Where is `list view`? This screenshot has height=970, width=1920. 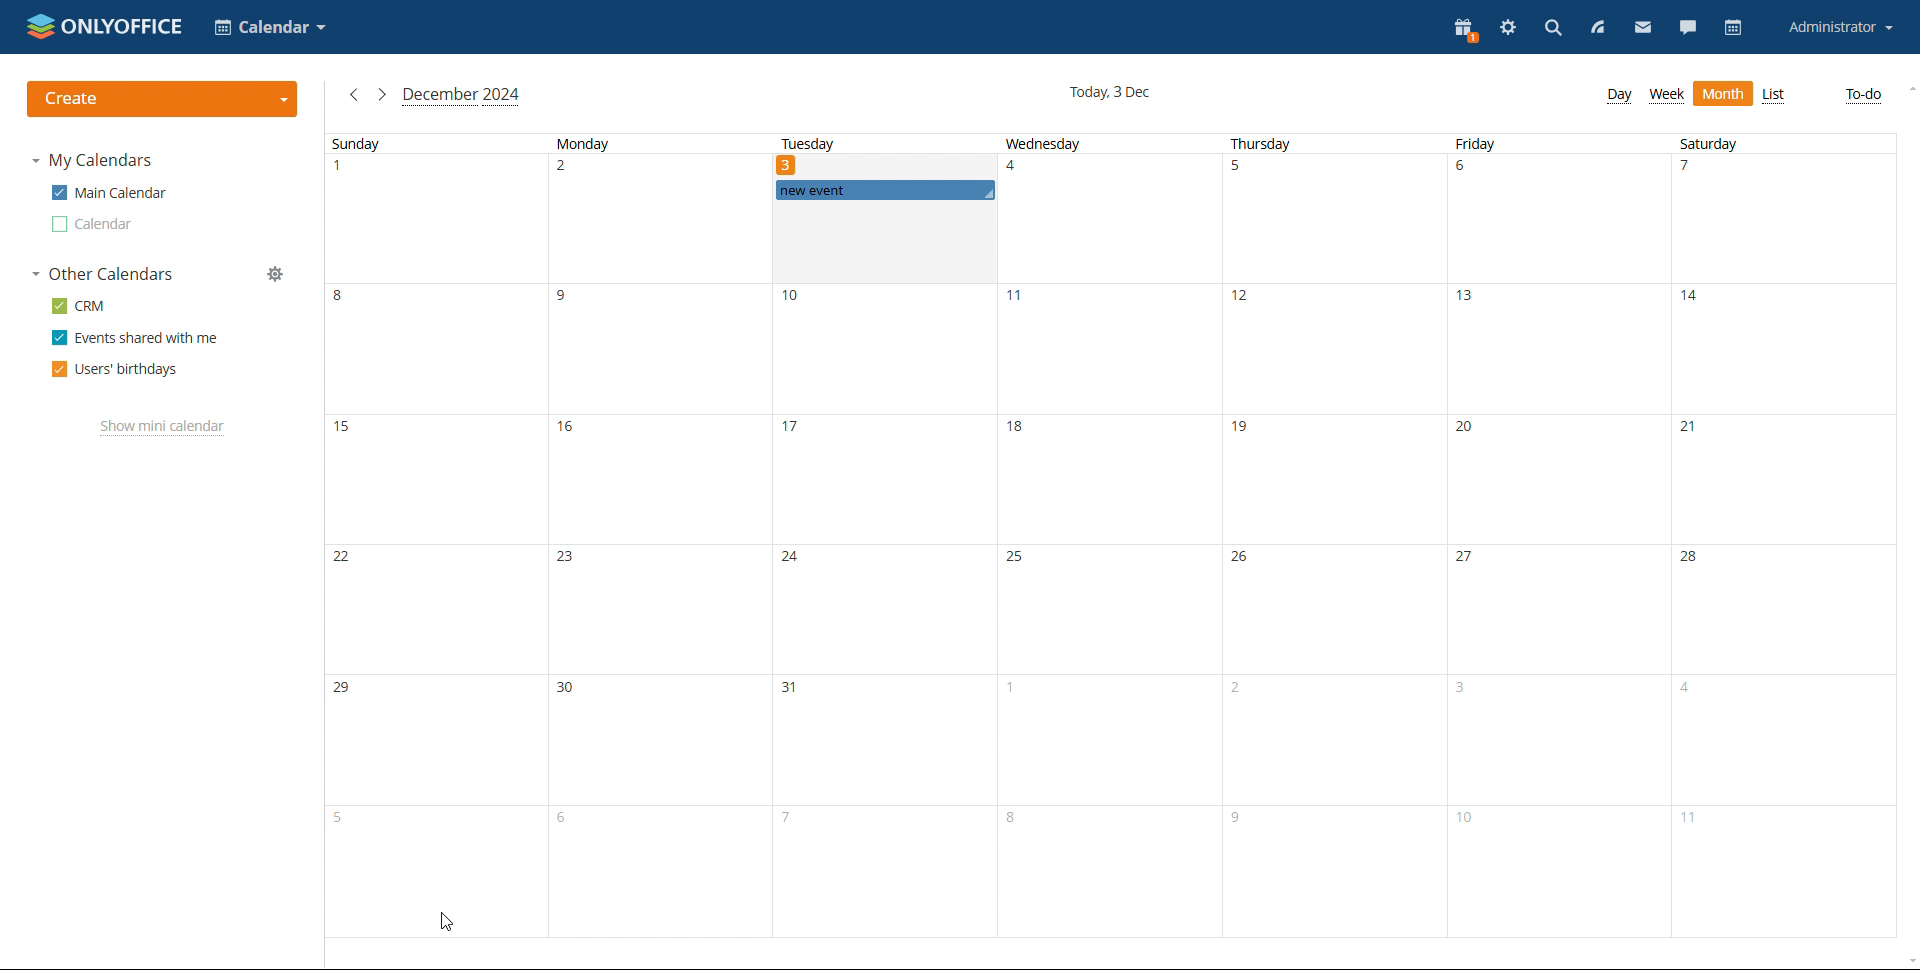 list view is located at coordinates (1775, 96).